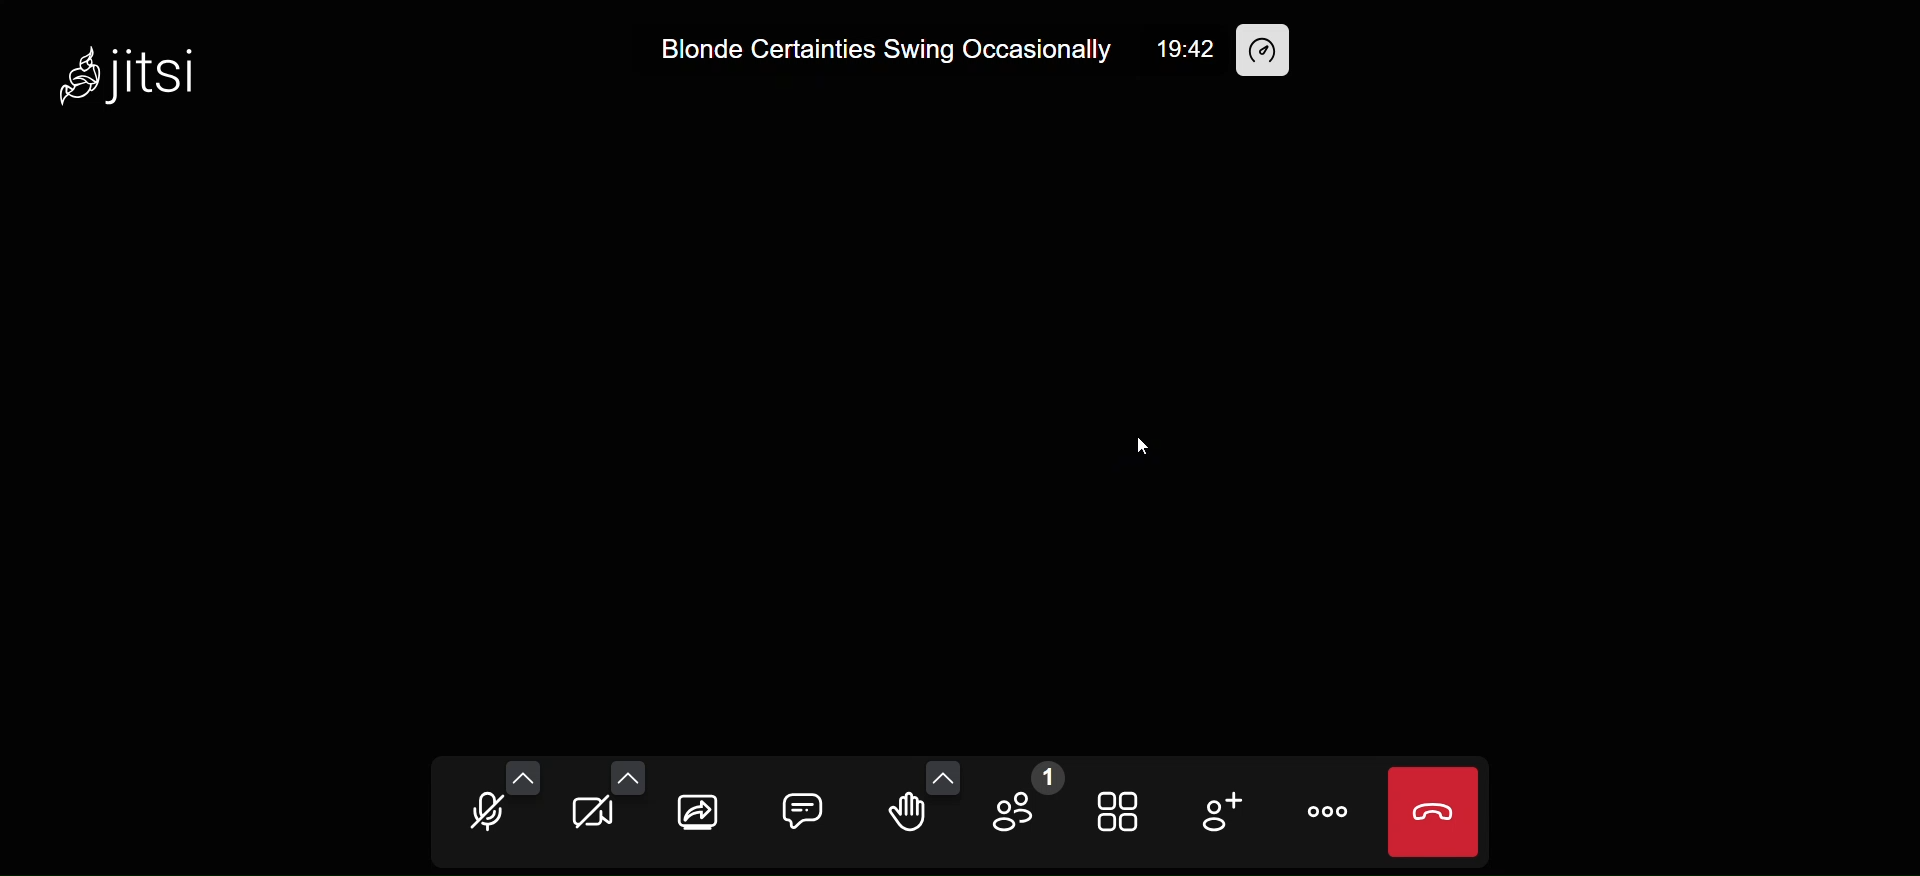 The width and height of the screenshot is (1920, 876). What do you see at coordinates (1020, 802) in the screenshot?
I see `participant` at bounding box center [1020, 802].